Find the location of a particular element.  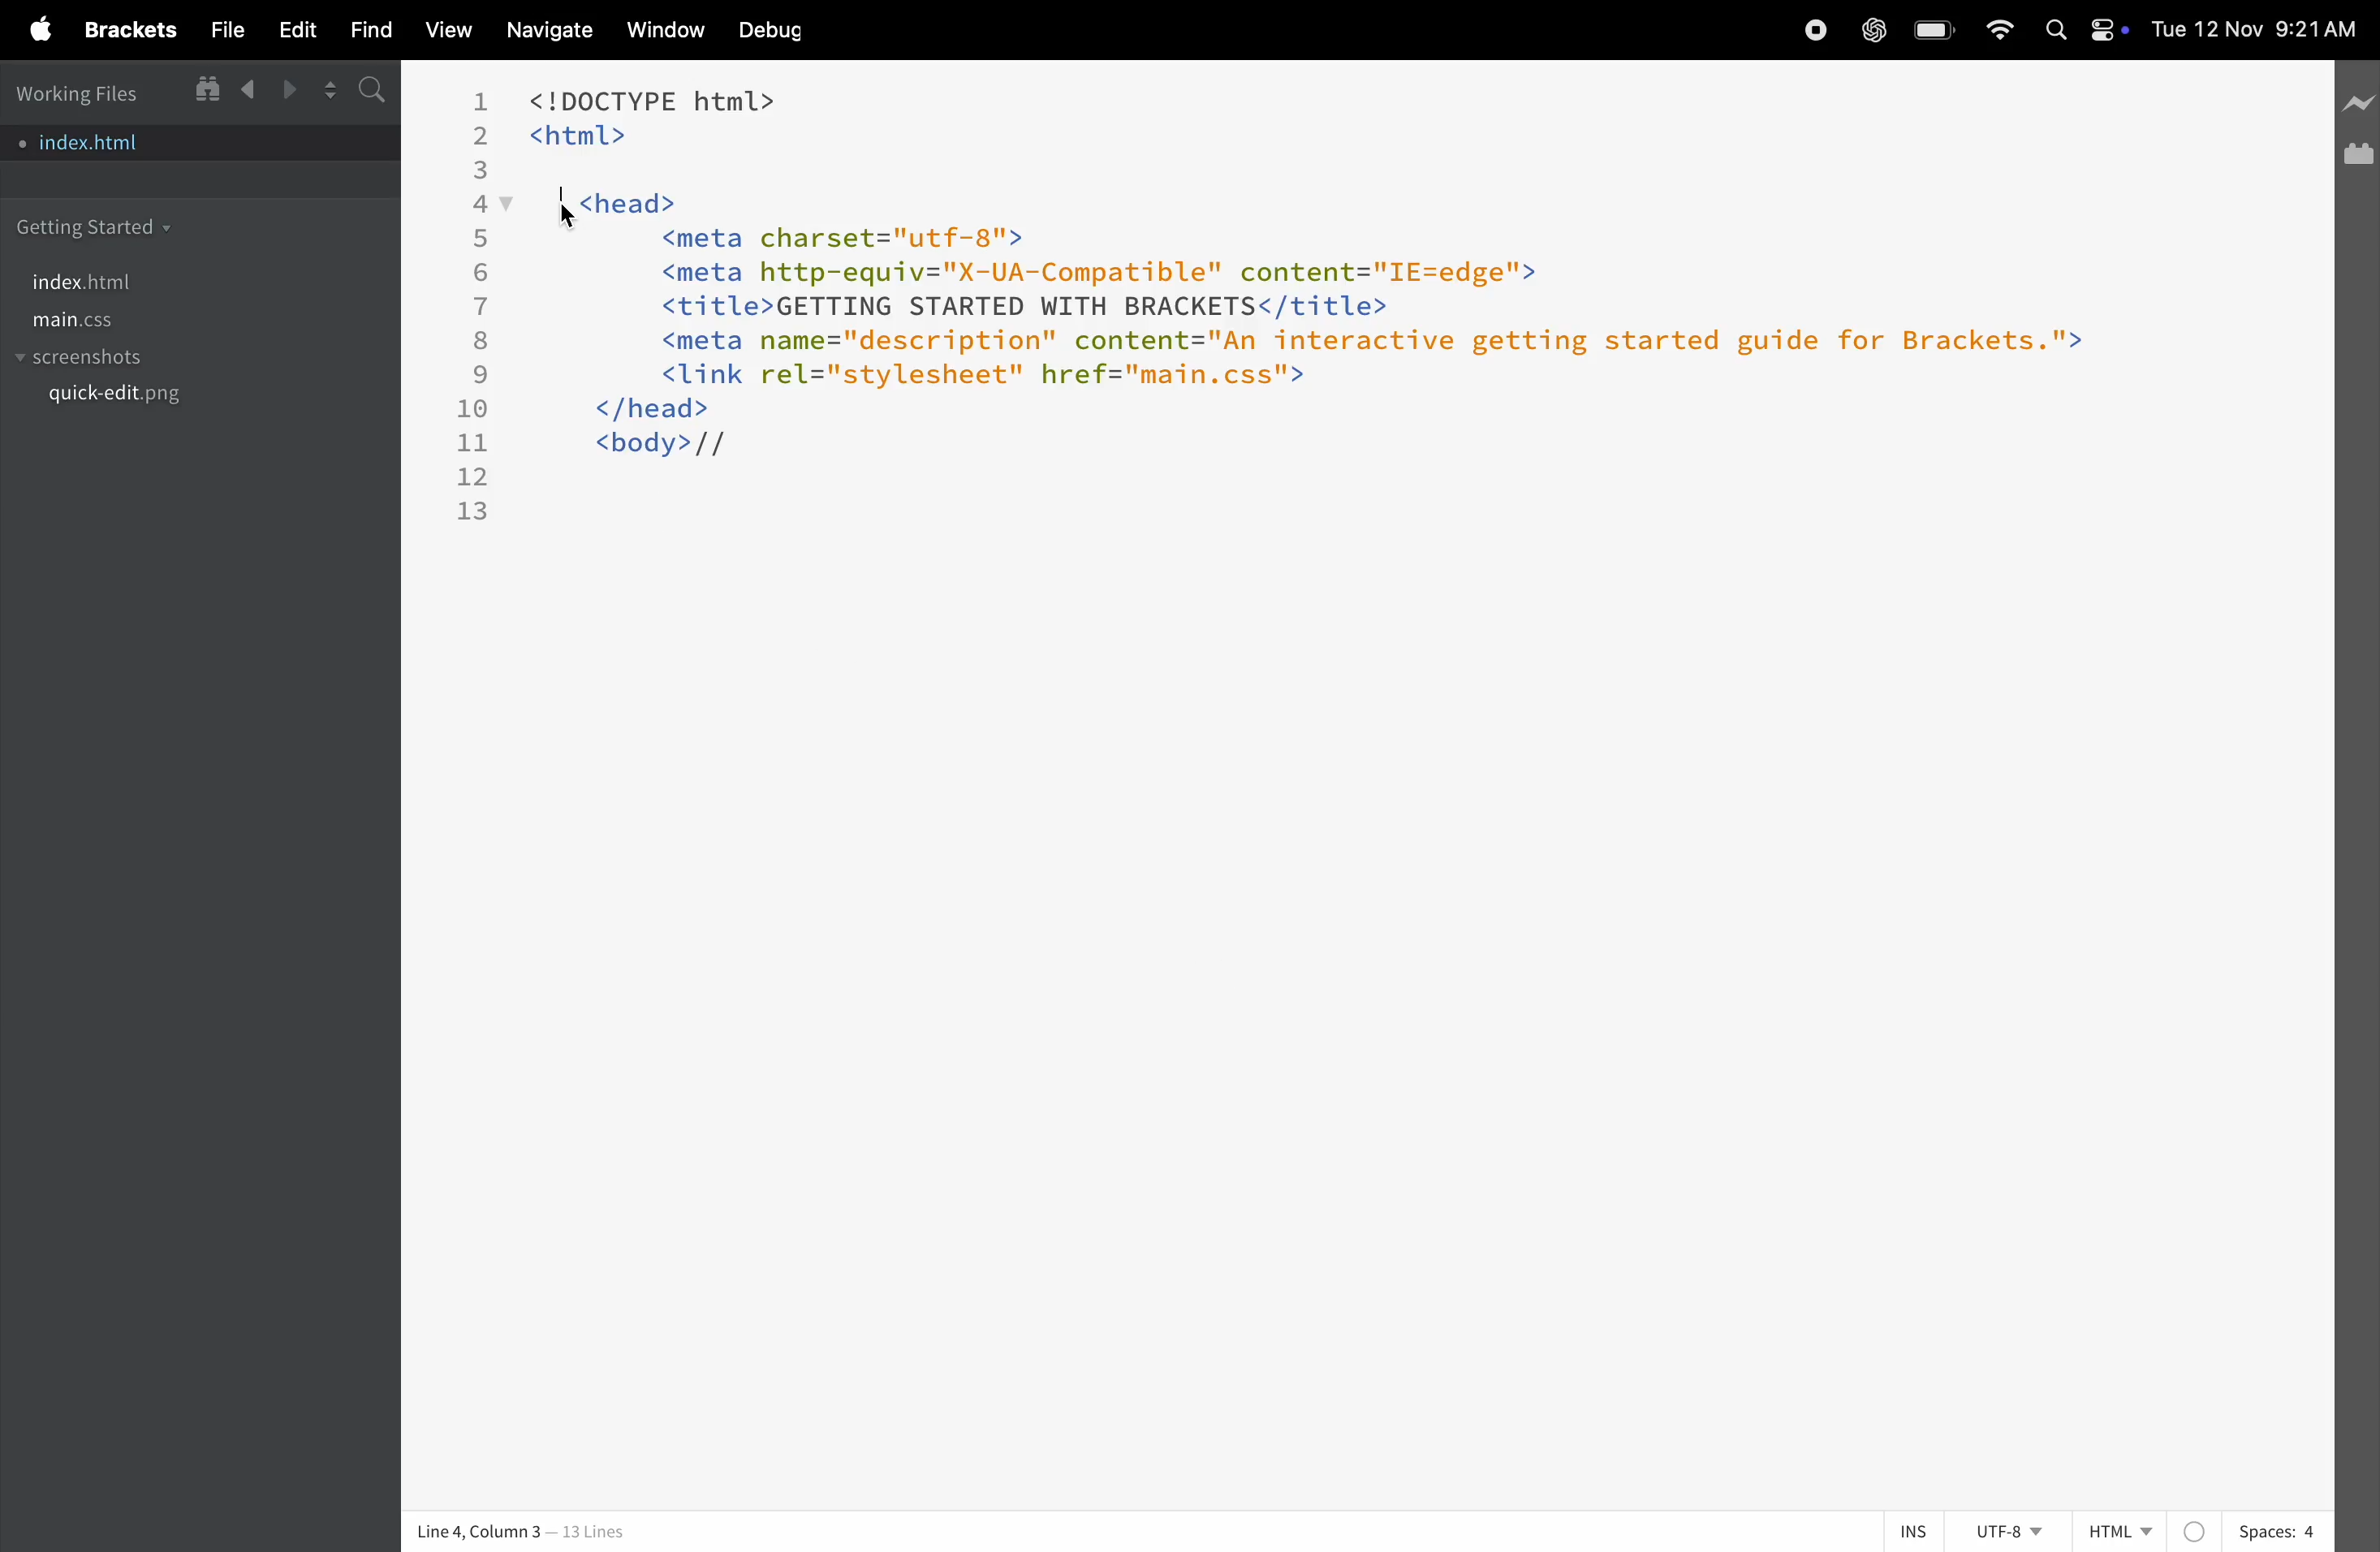

wifi is located at coordinates (1995, 27).